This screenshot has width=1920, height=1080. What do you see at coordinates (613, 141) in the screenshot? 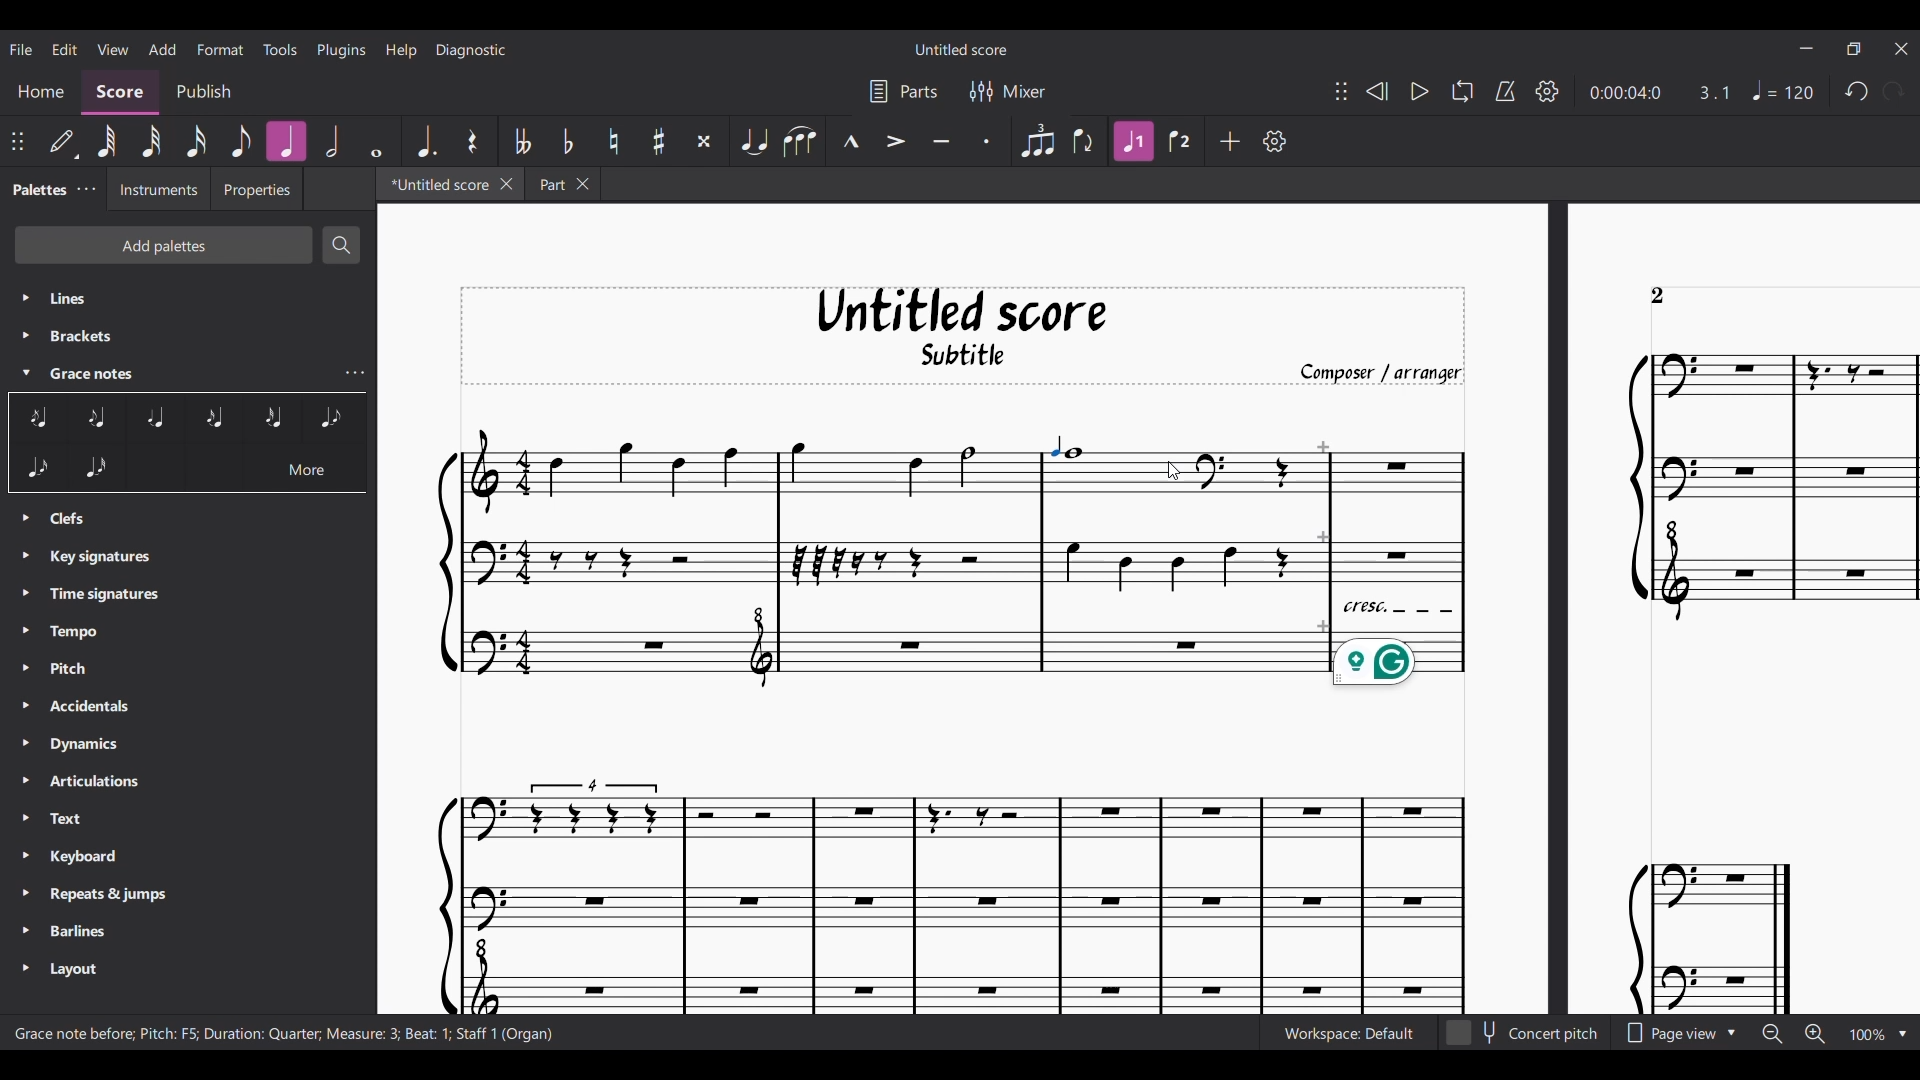
I see `Toggle natural` at bounding box center [613, 141].